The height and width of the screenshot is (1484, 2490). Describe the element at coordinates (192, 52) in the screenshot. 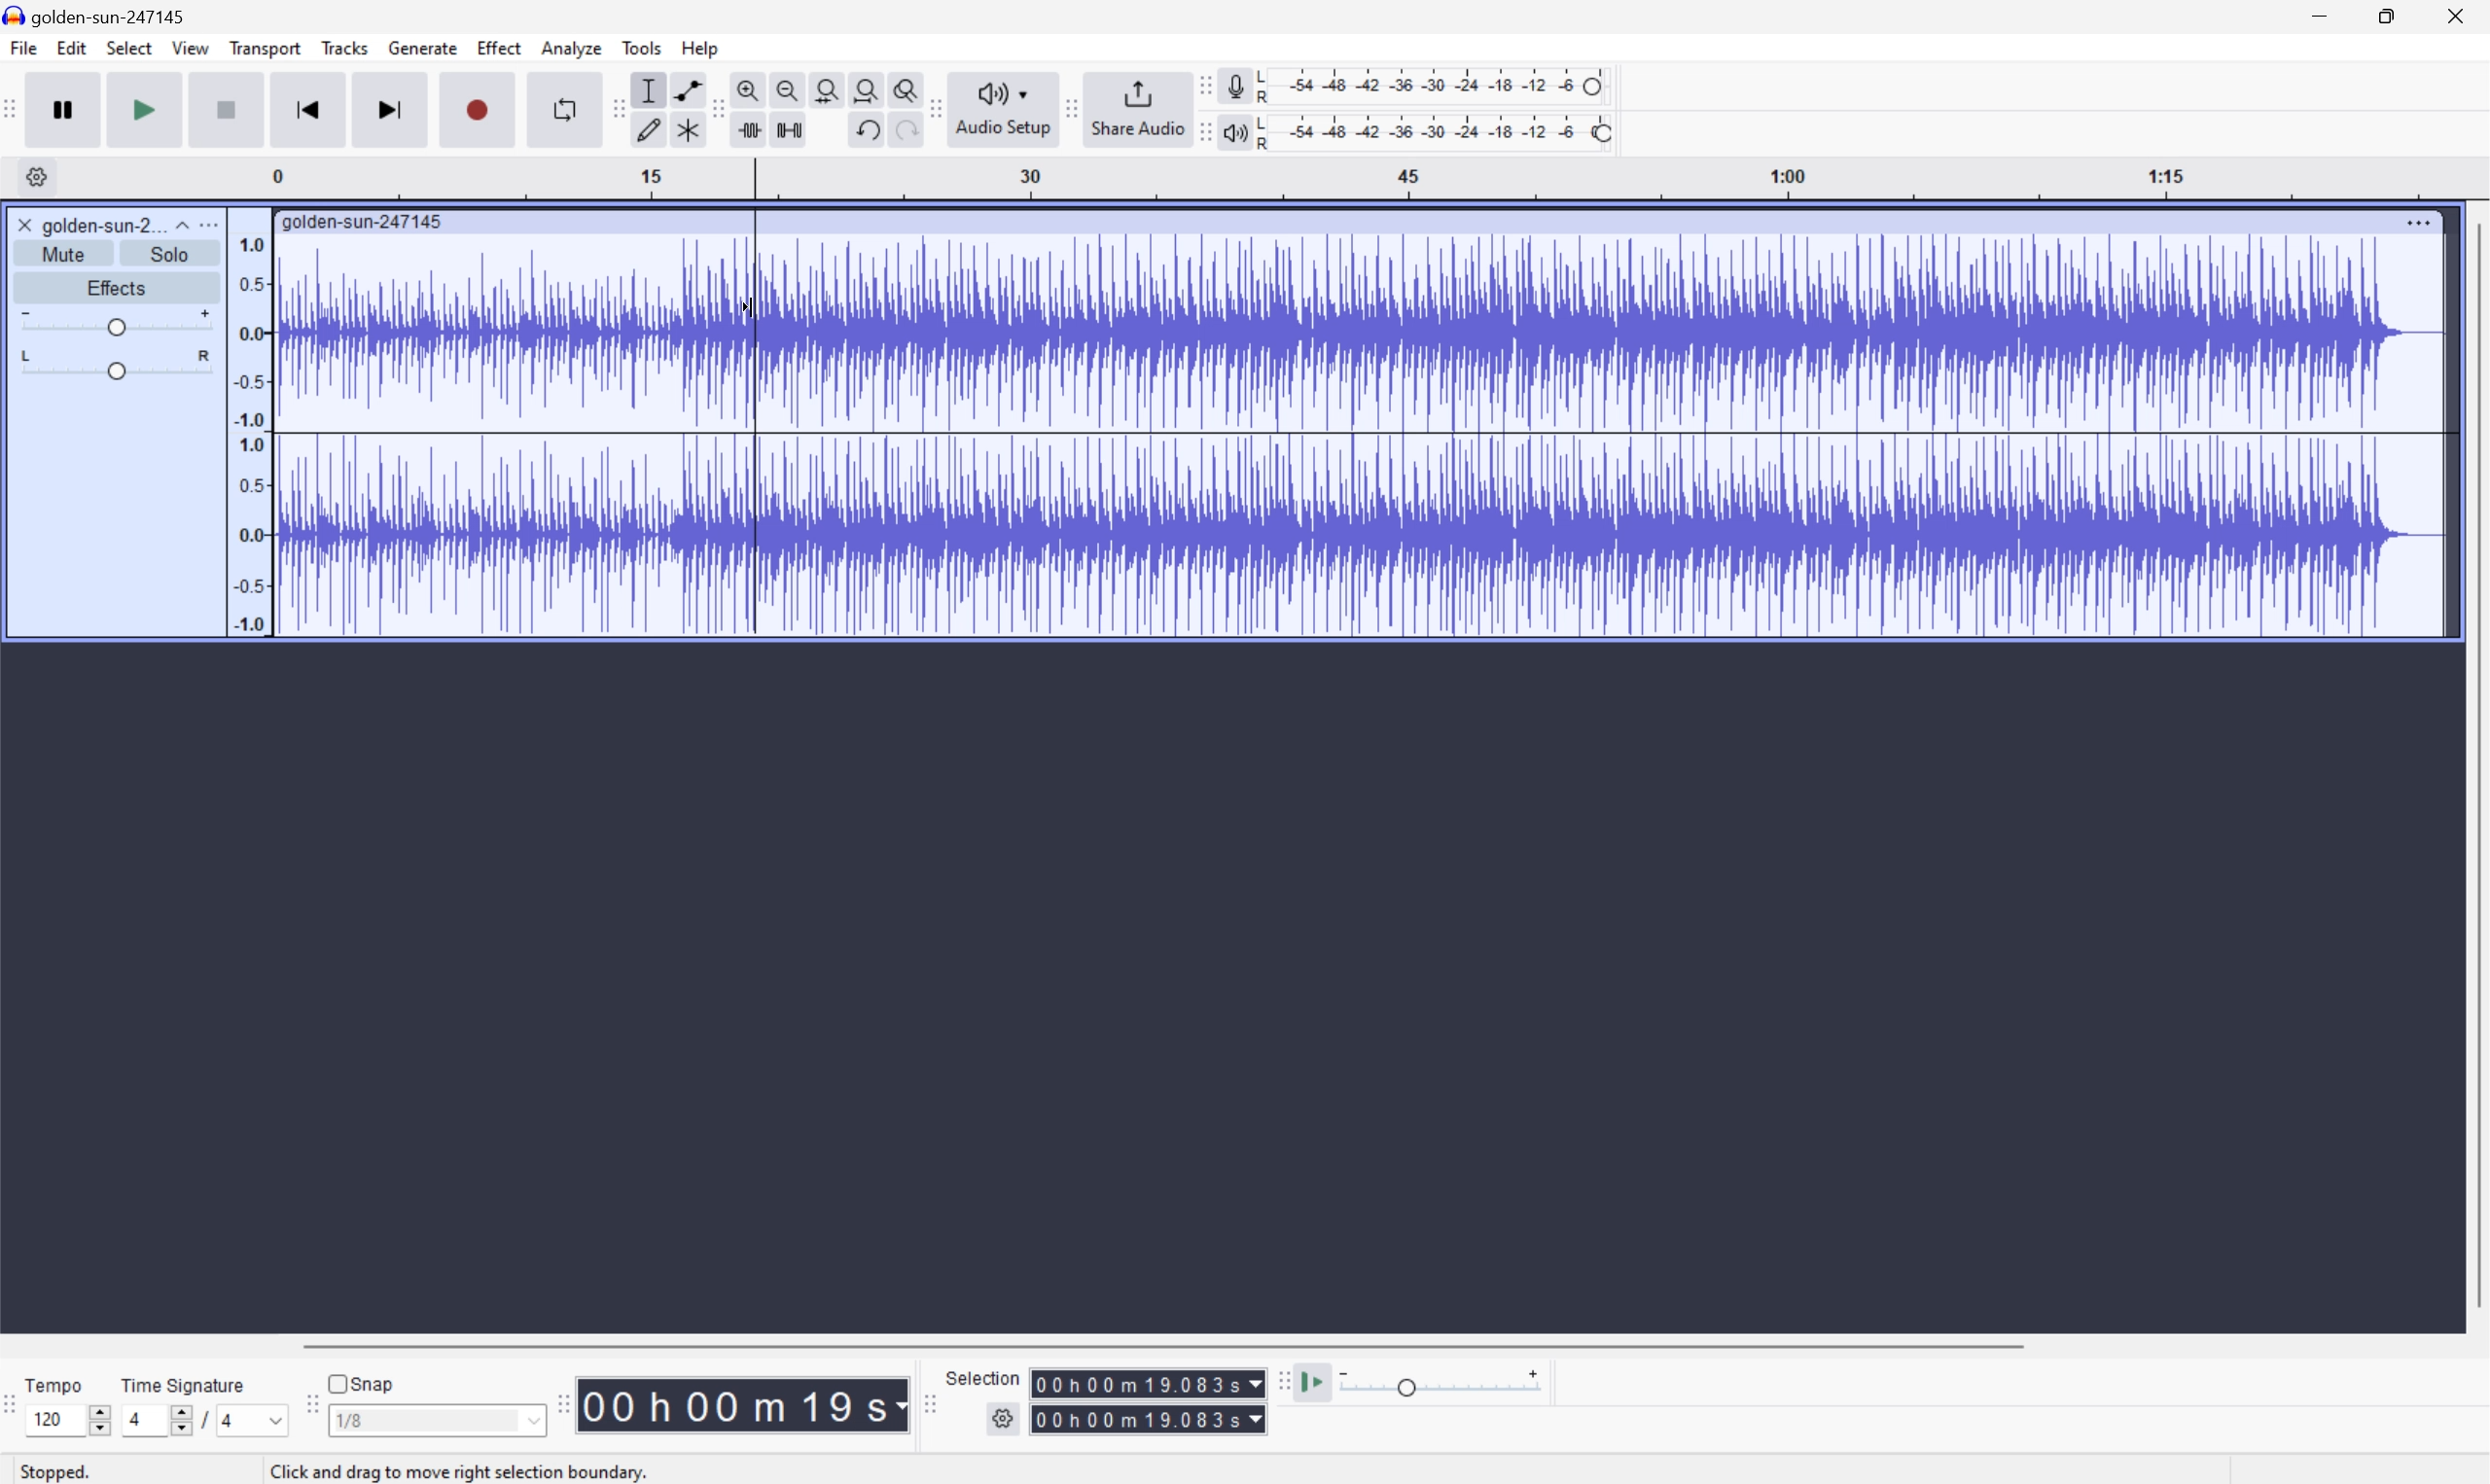

I see `View` at that location.